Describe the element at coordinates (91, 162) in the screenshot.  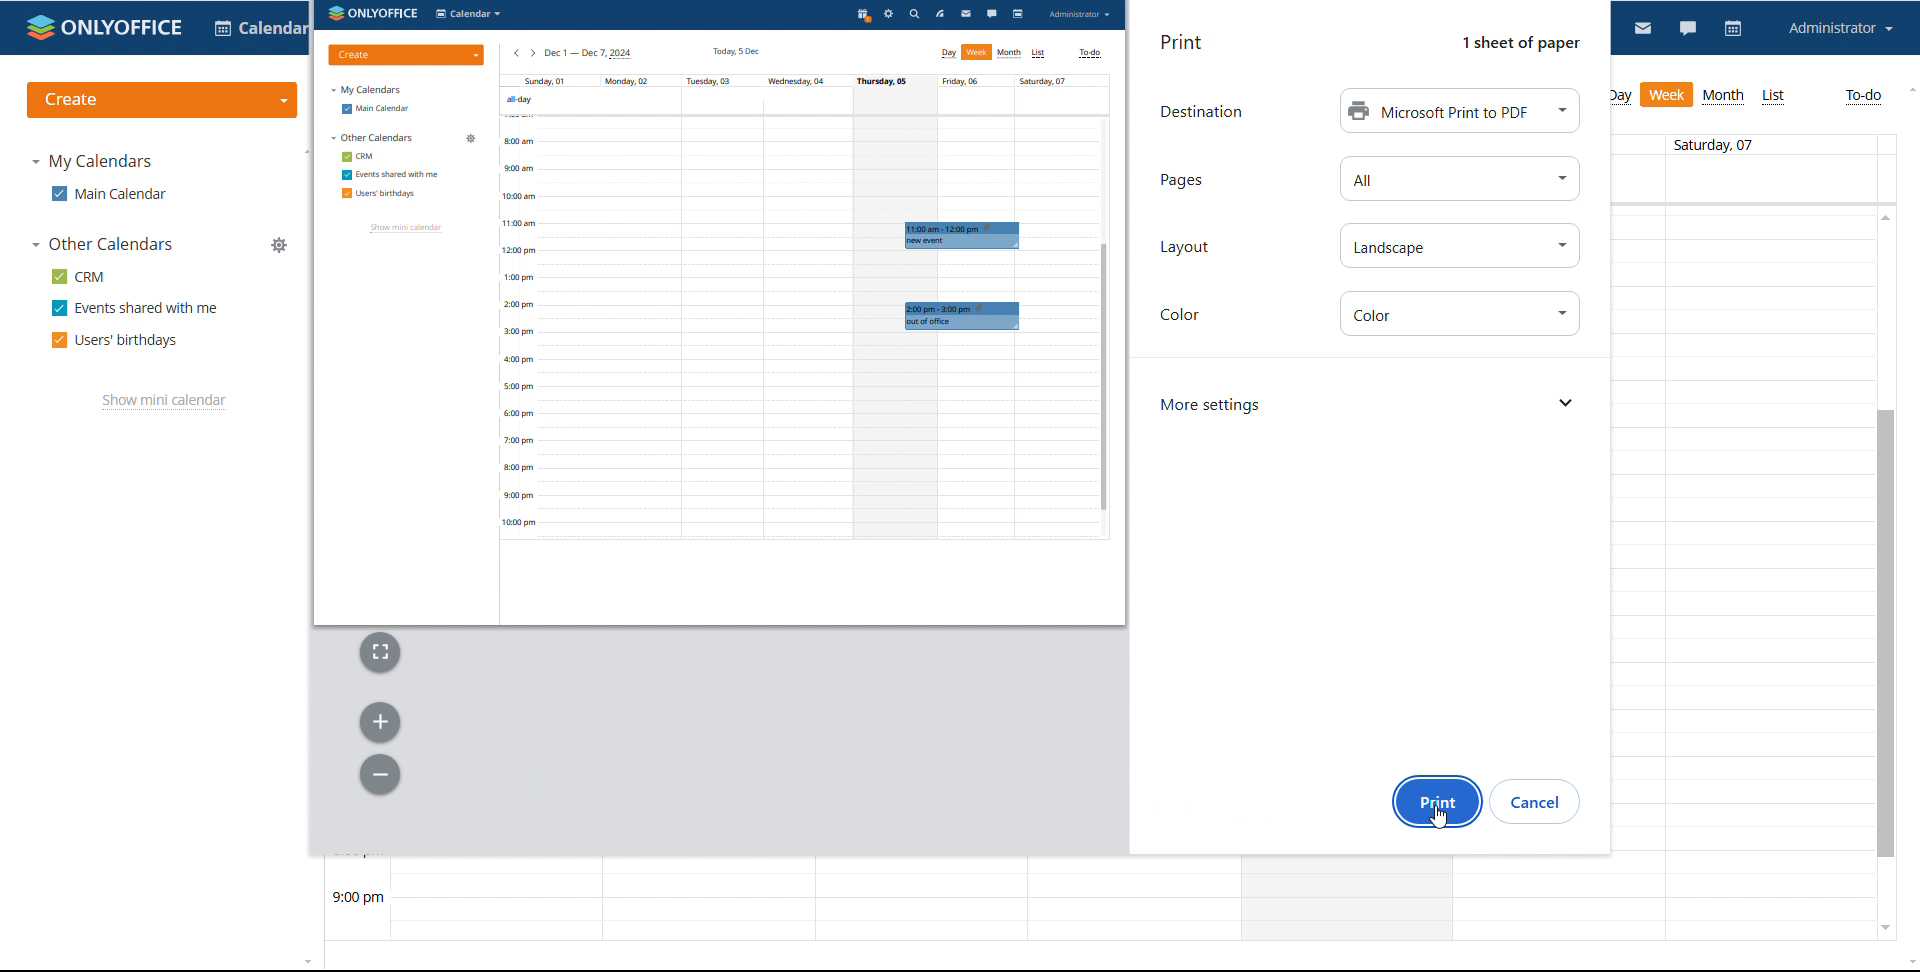
I see `my calendars` at that location.